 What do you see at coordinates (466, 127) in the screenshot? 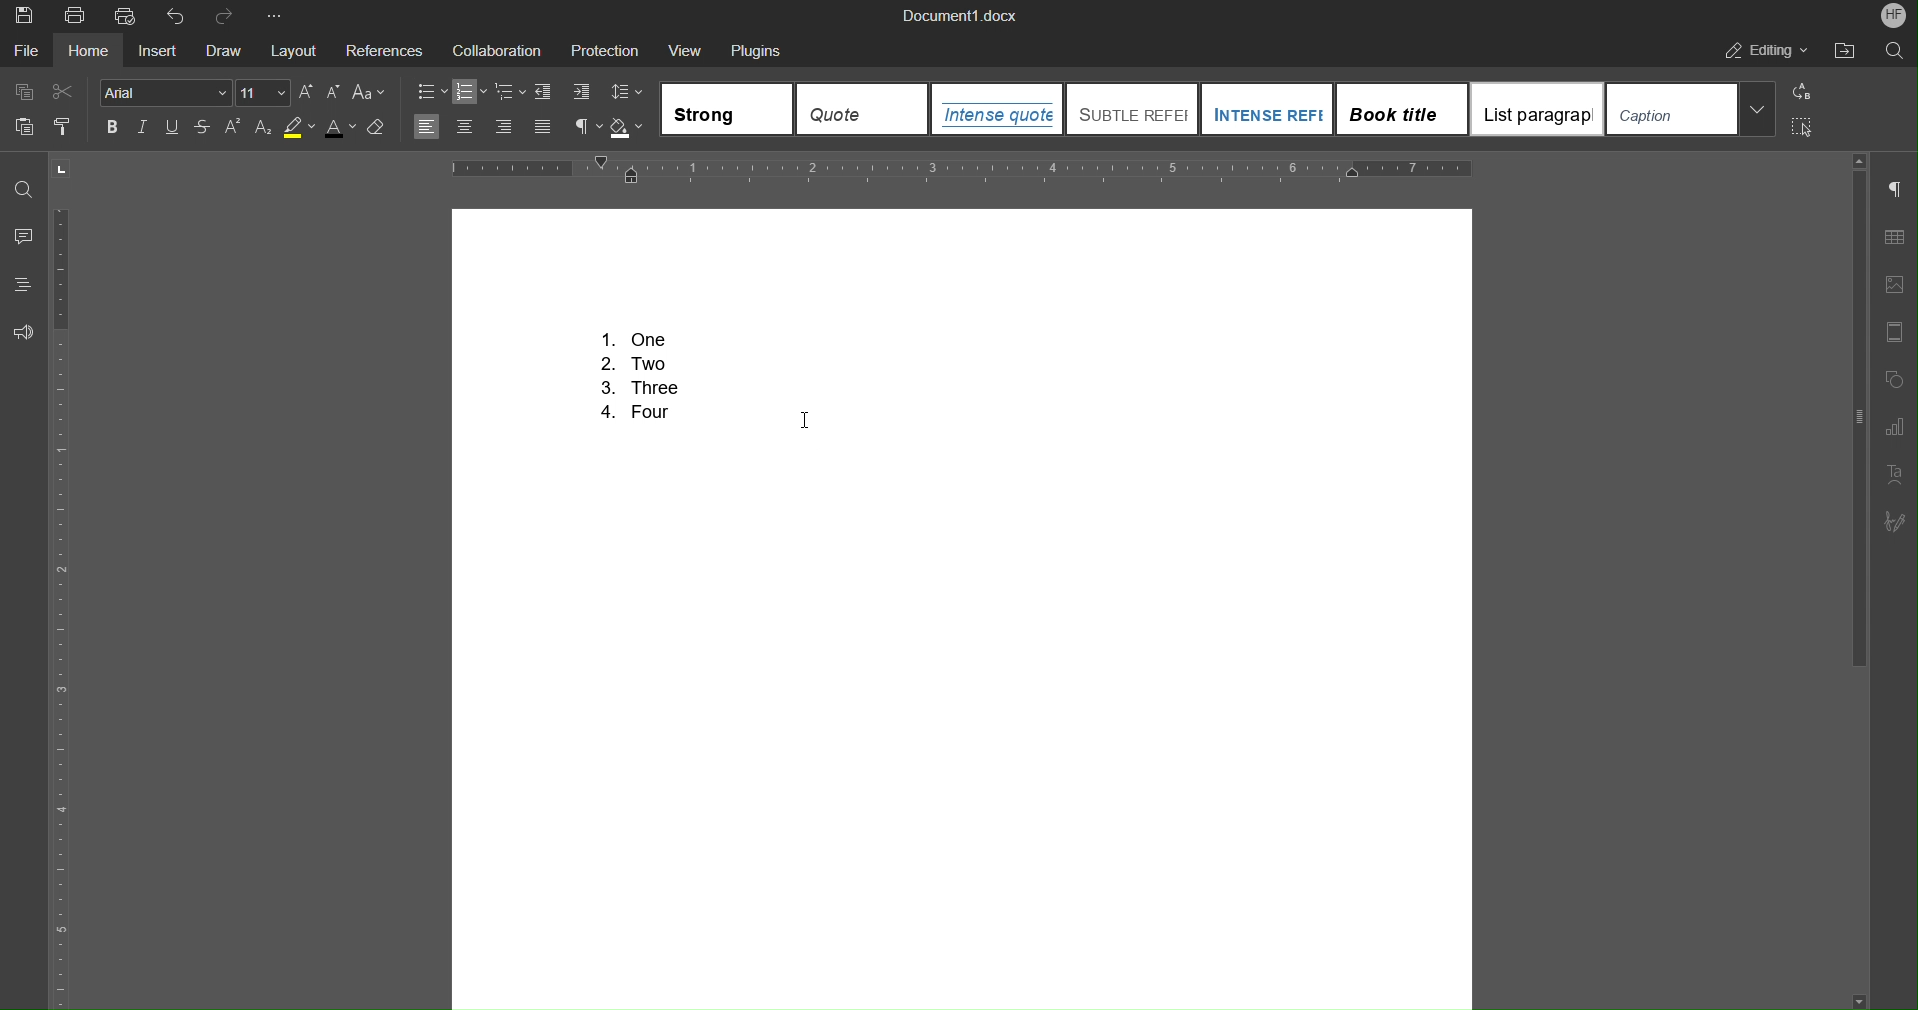
I see `Centre Align` at bounding box center [466, 127].